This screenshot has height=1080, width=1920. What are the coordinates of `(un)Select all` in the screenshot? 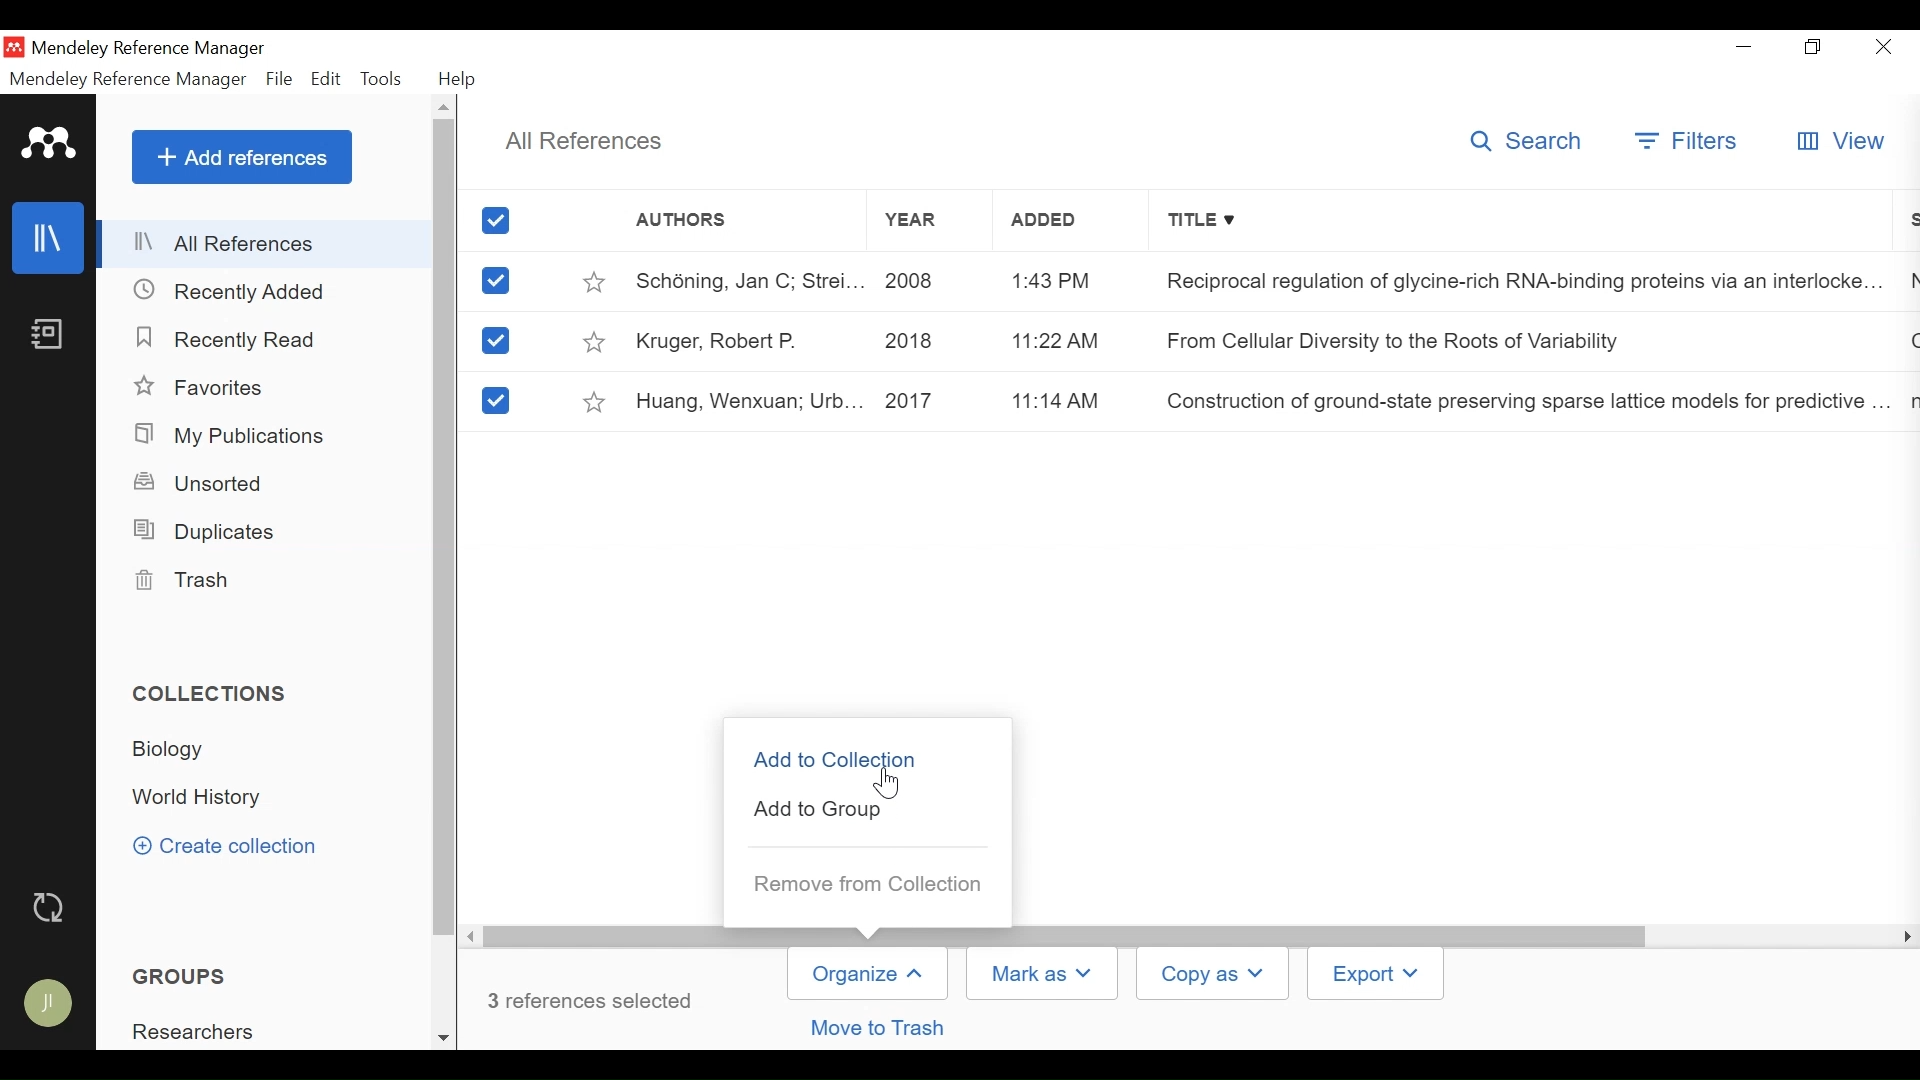 It's located at (499, 221).